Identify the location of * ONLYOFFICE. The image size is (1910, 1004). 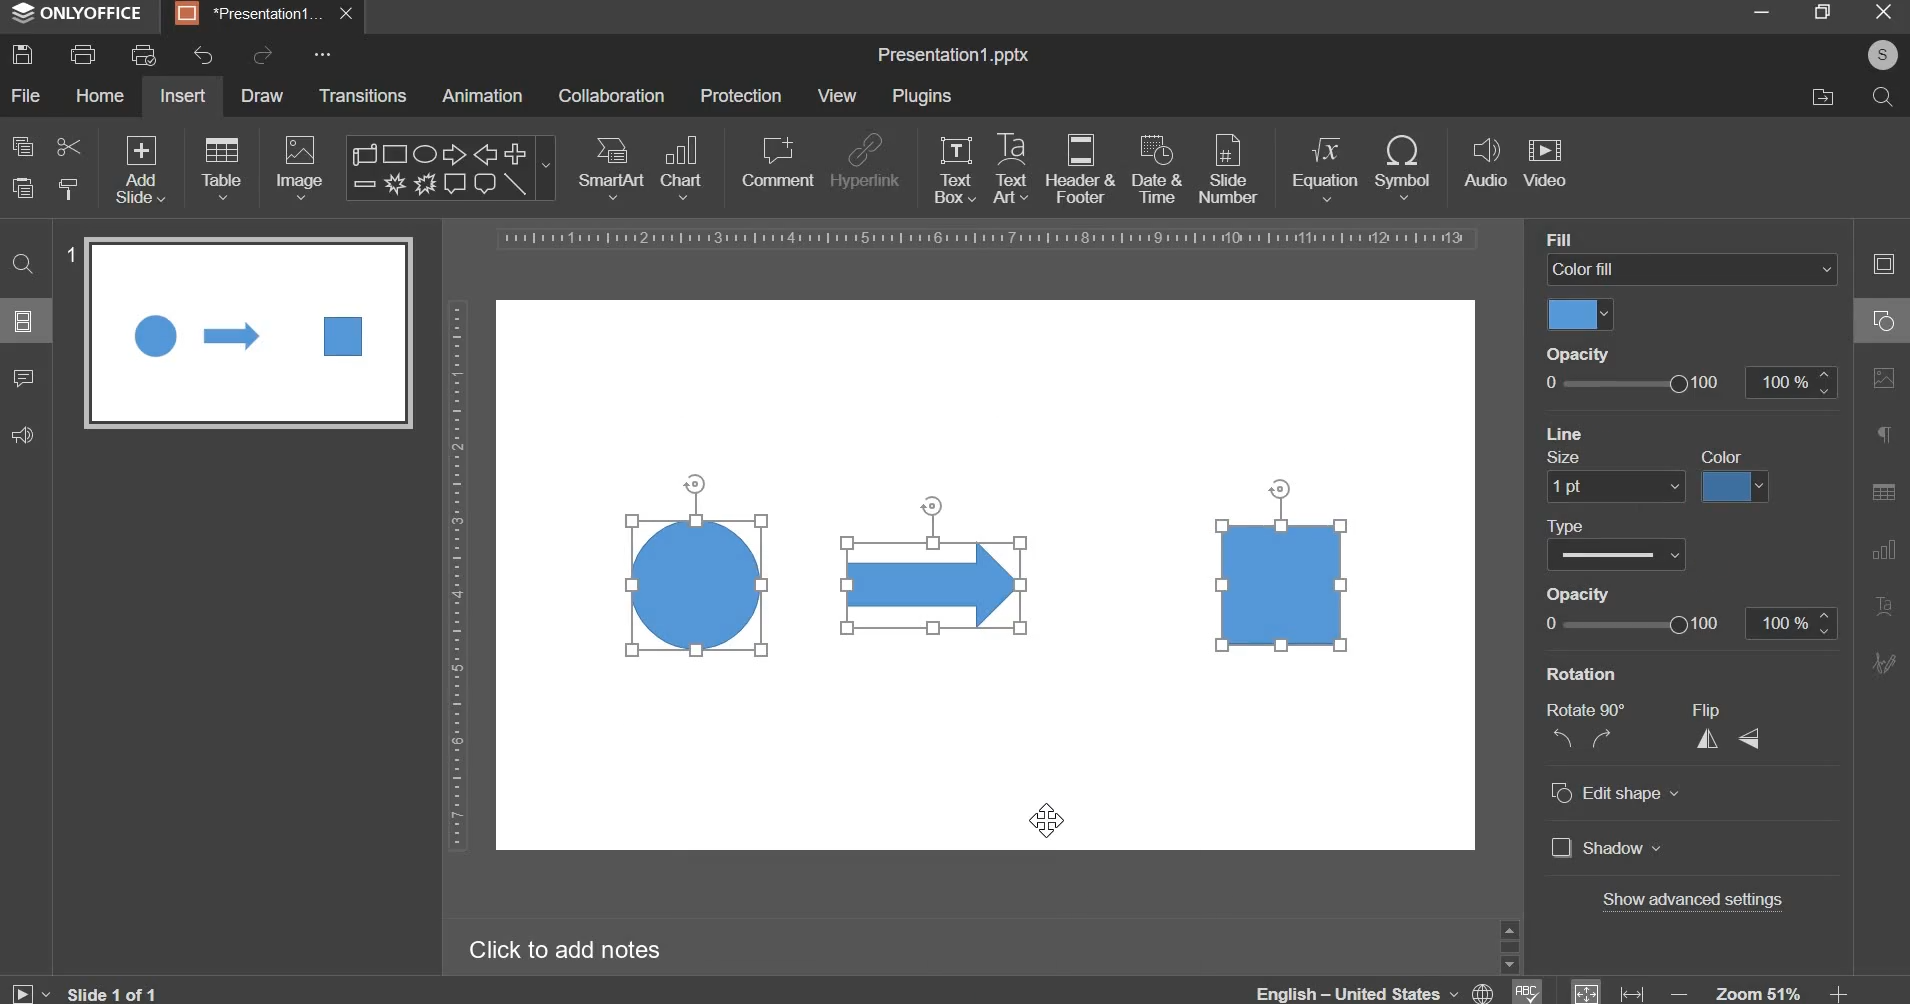
(78, 13).